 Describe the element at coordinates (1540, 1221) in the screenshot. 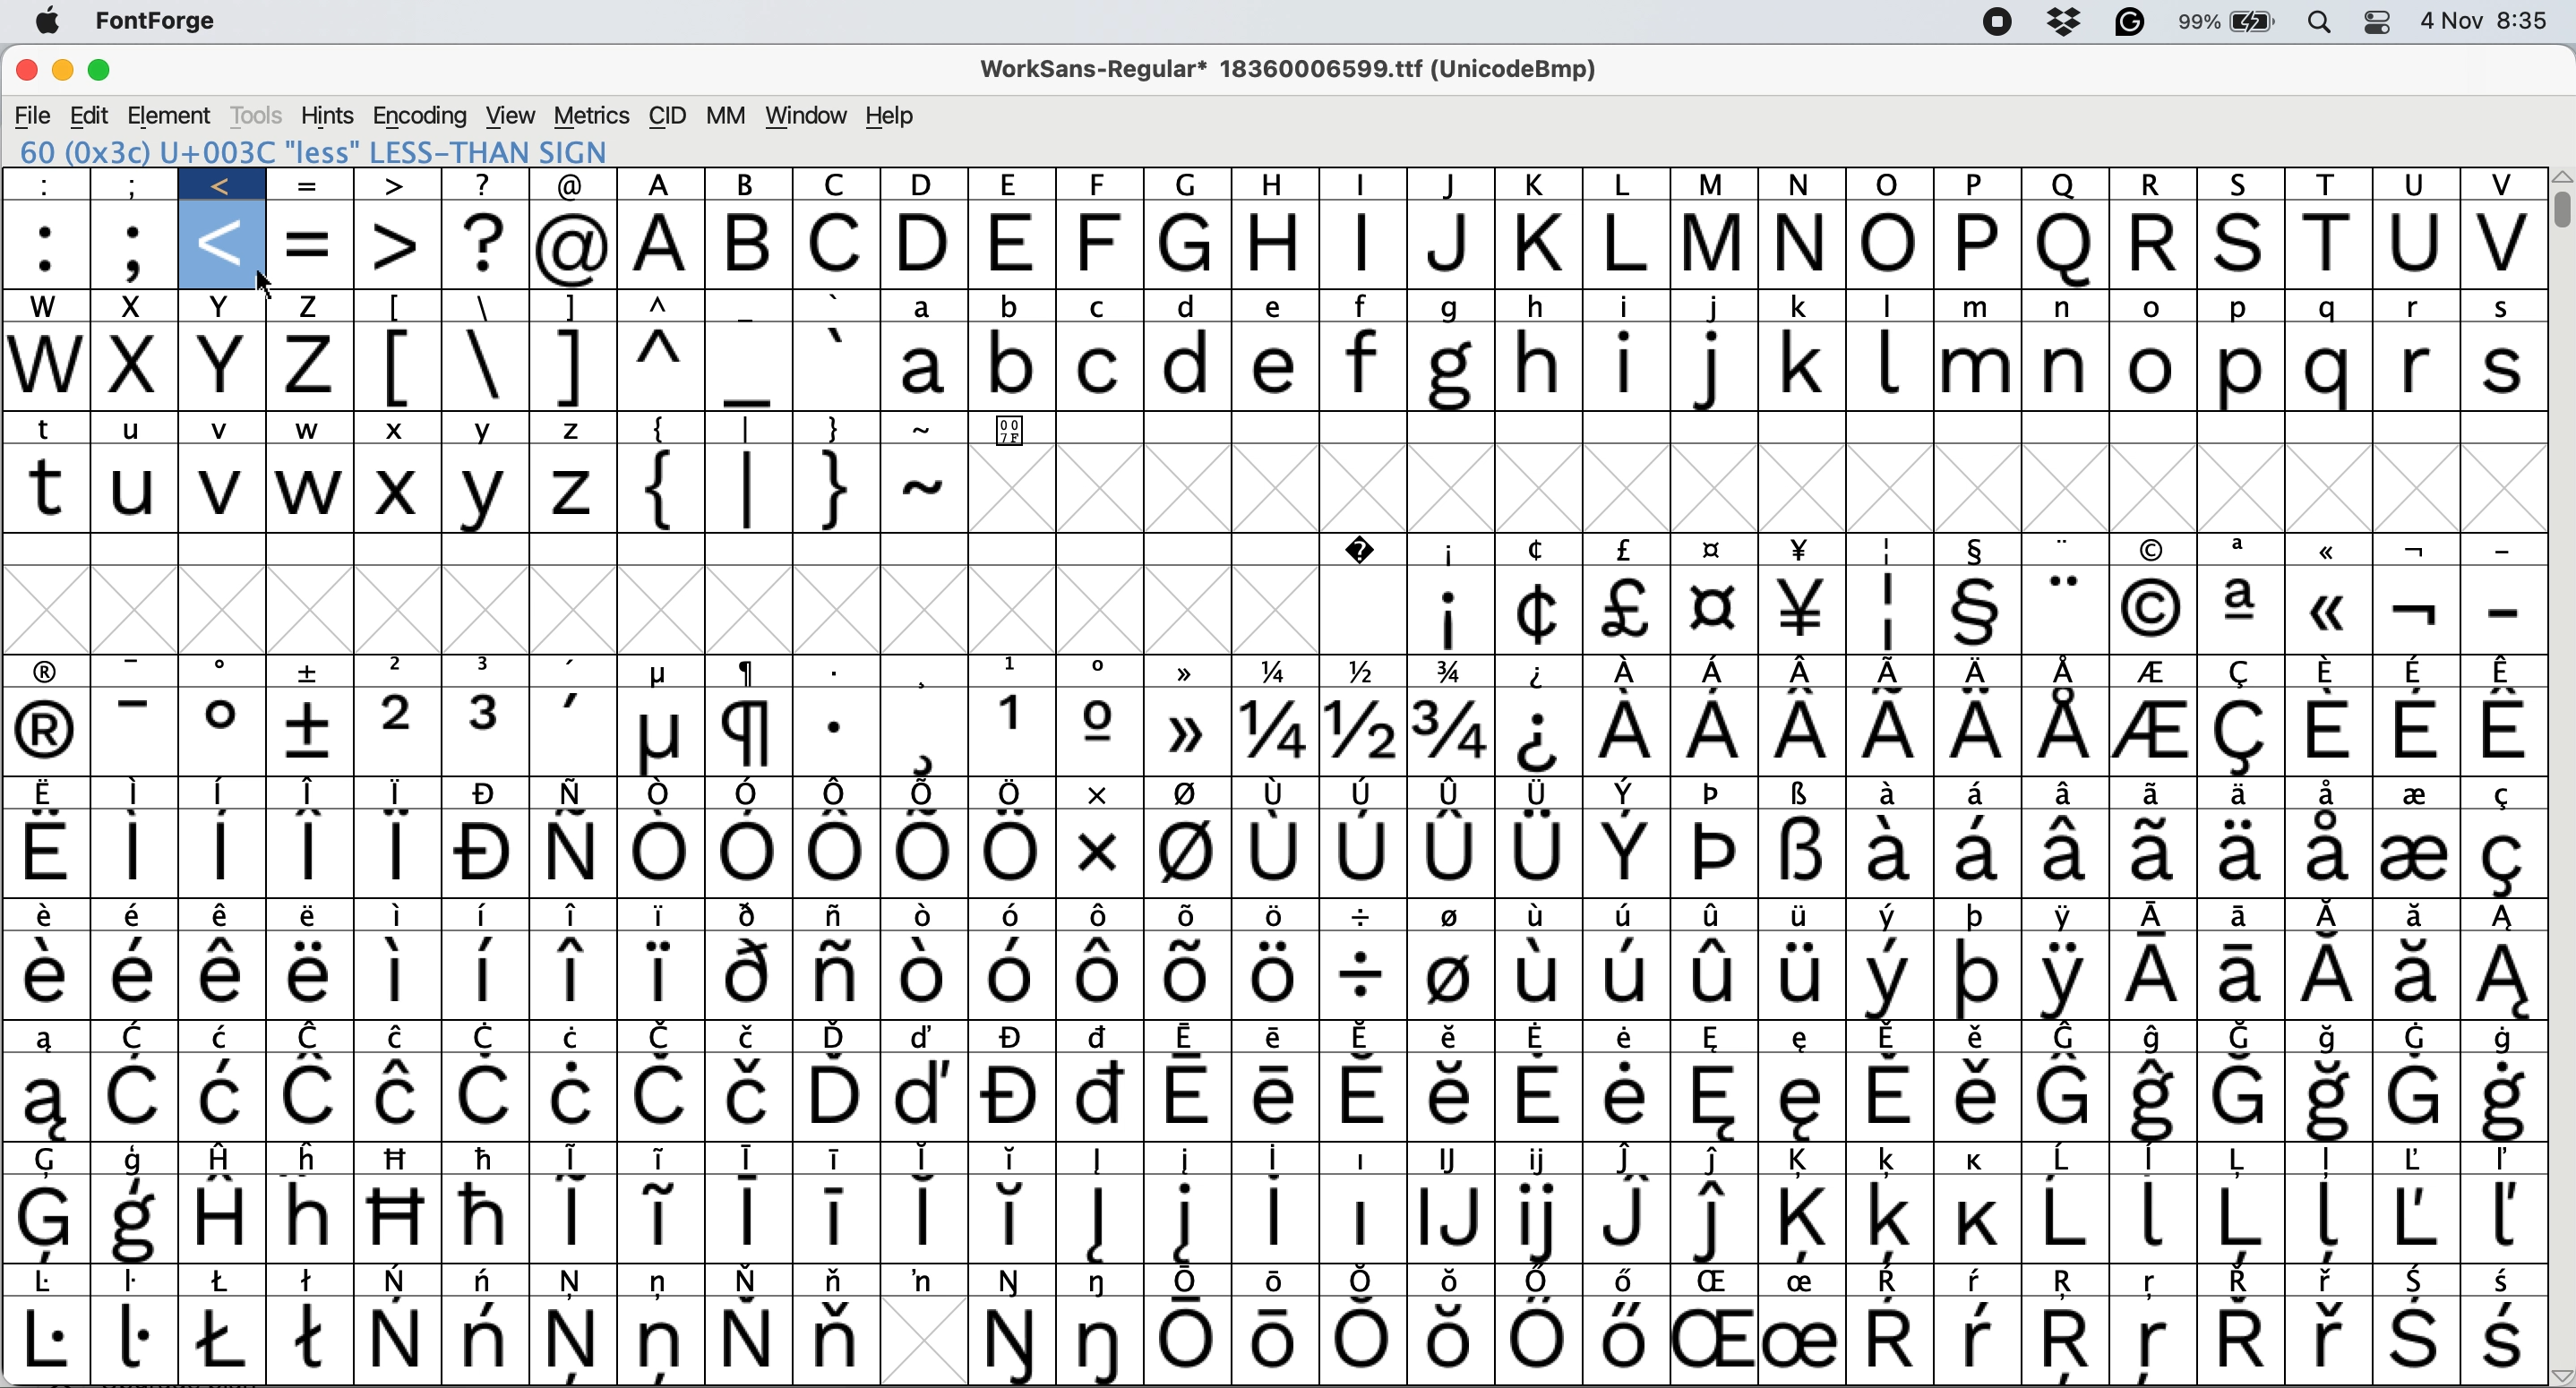

I see `Symbol` at that location.